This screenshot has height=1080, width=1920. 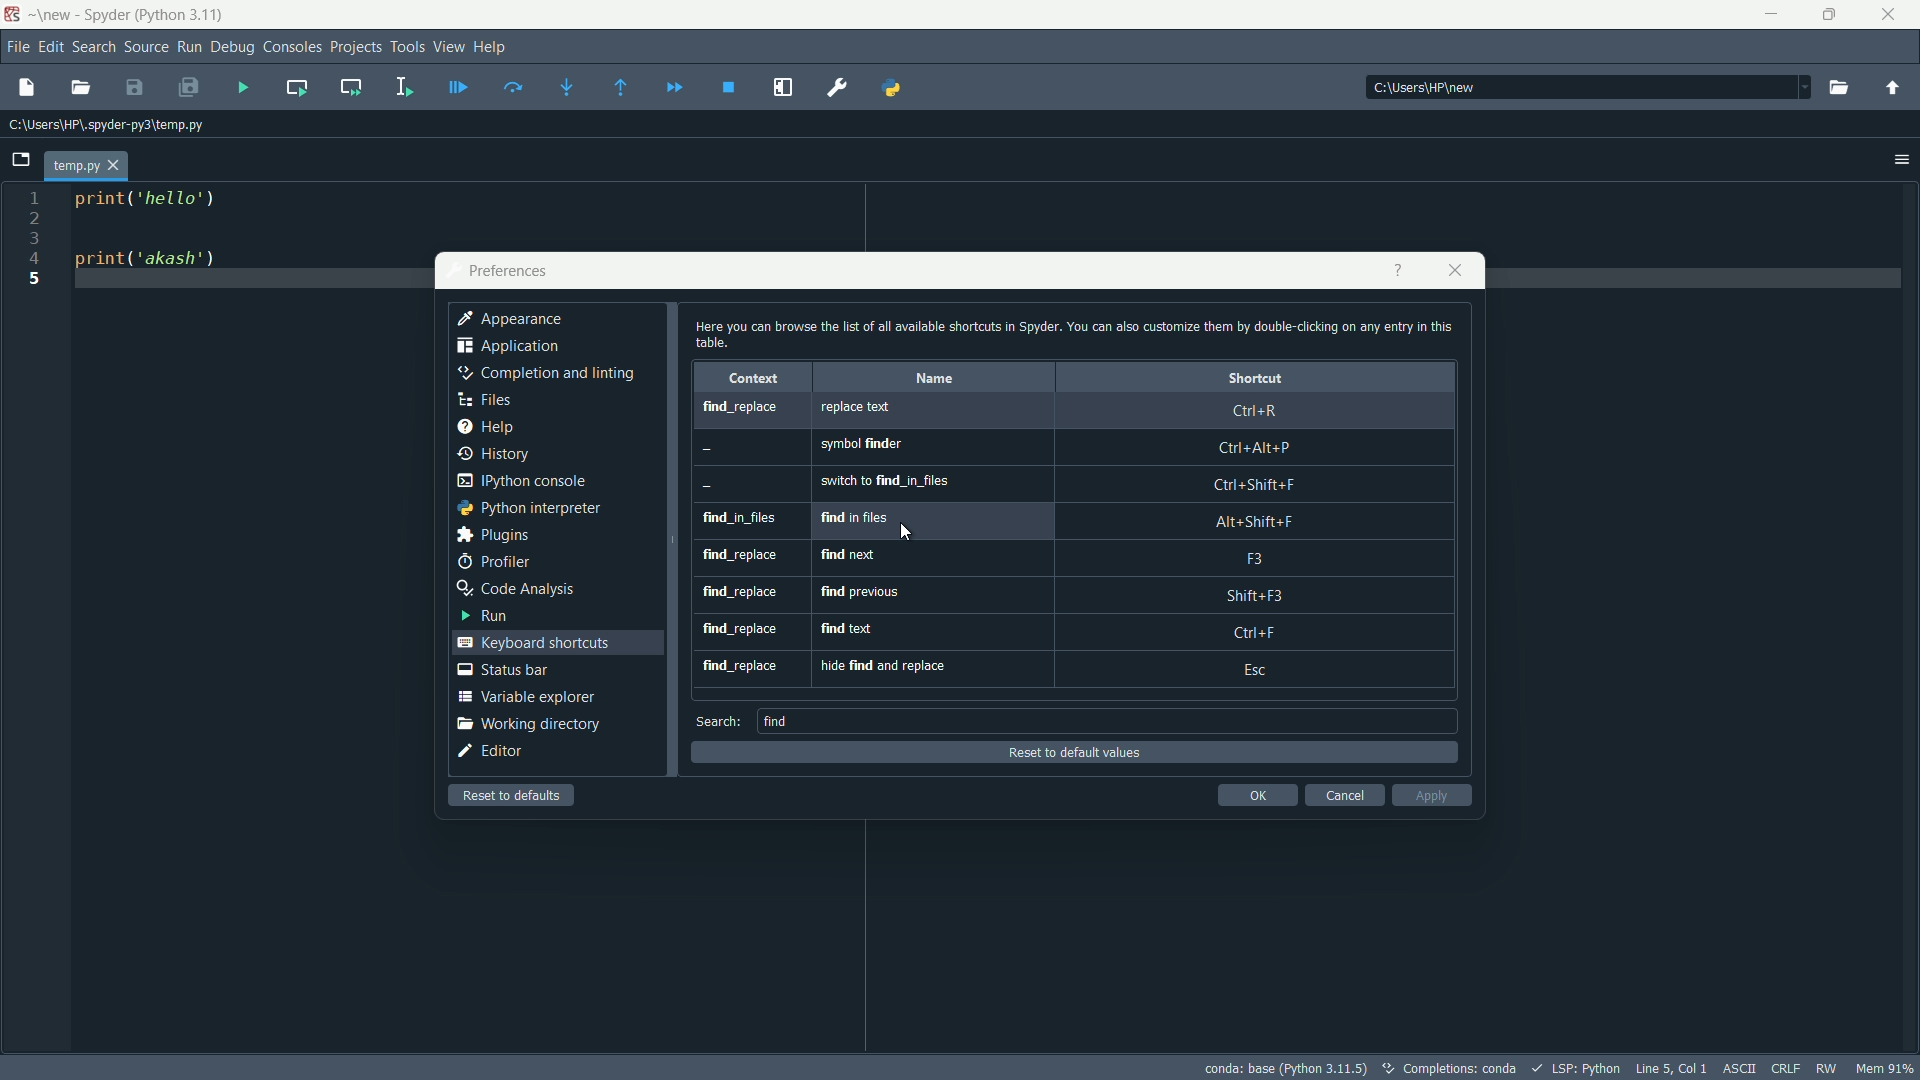 What do you see at coordinates (1076, 412) in the screenshot?
I see `find_replace, replace text, Ctrl+R` at bounding box center [1076, 412].